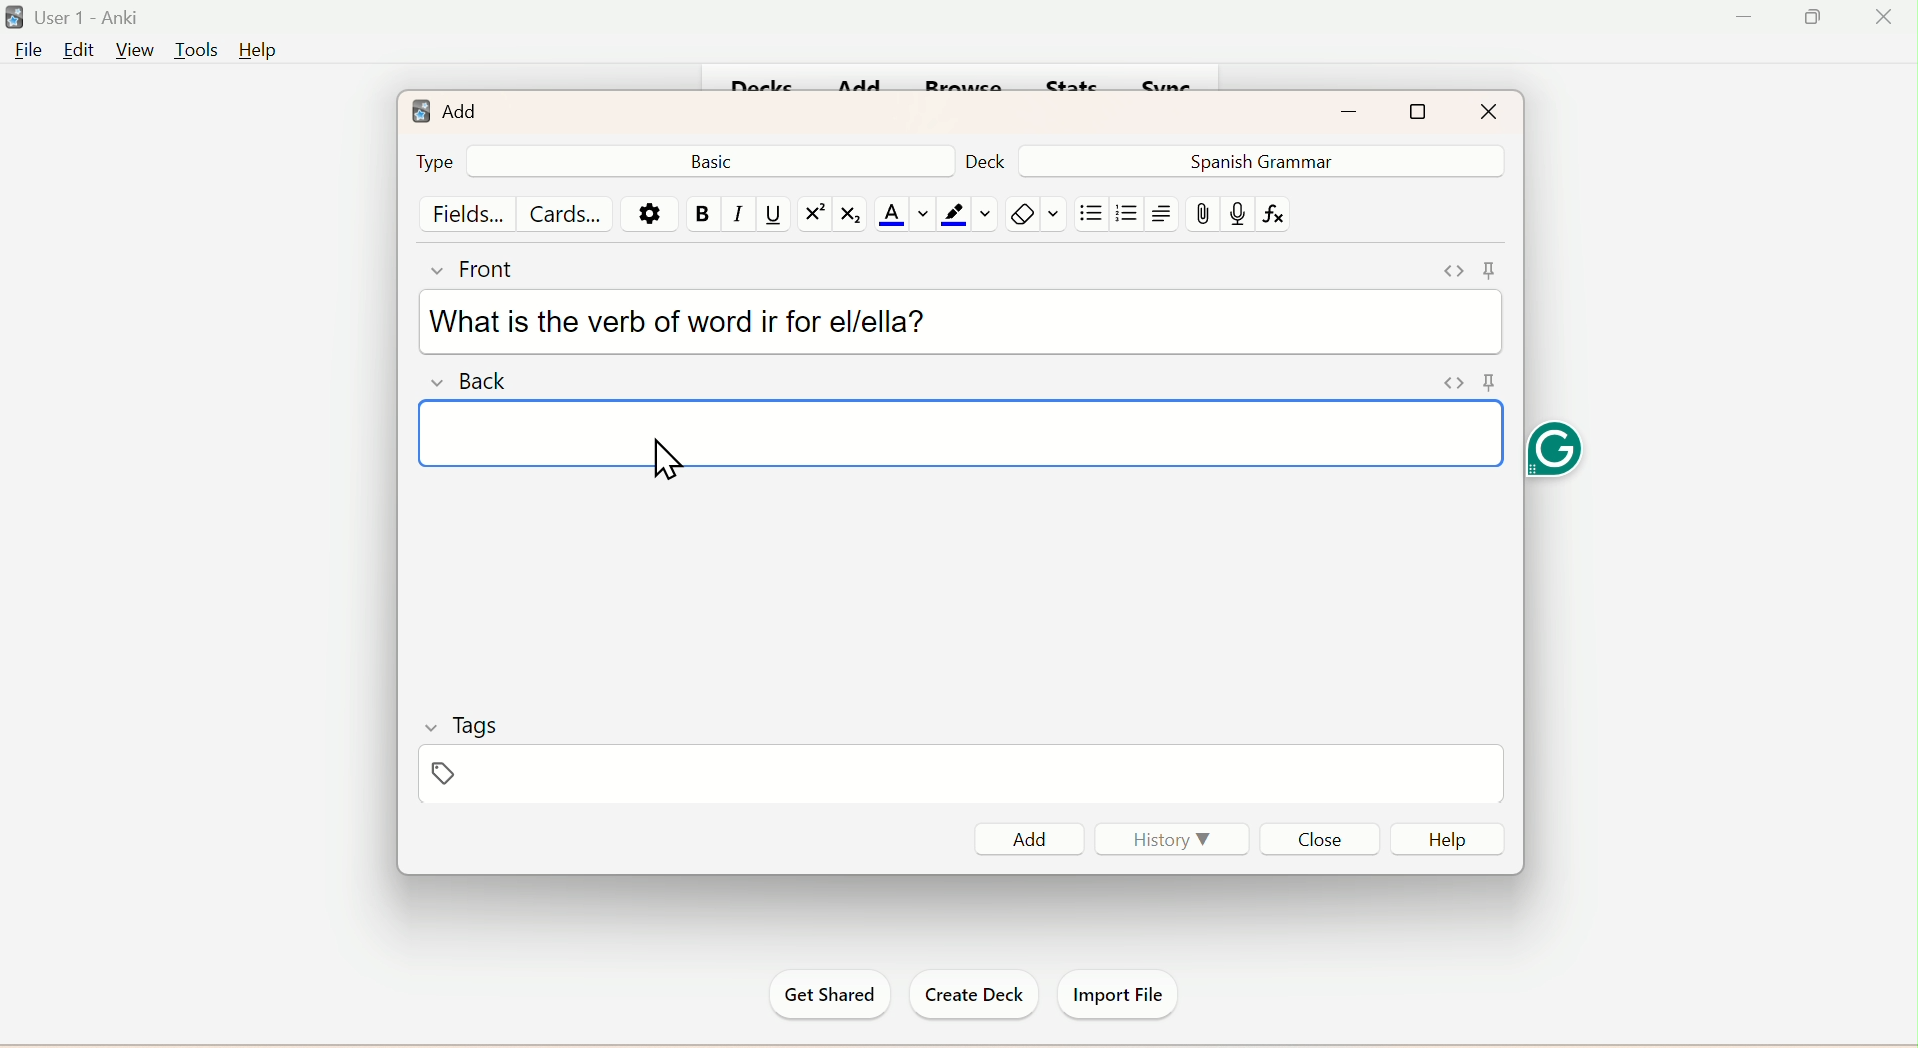  Describe the element at coordinates (432, 161) in the screenshot. I see `Type` at that location.